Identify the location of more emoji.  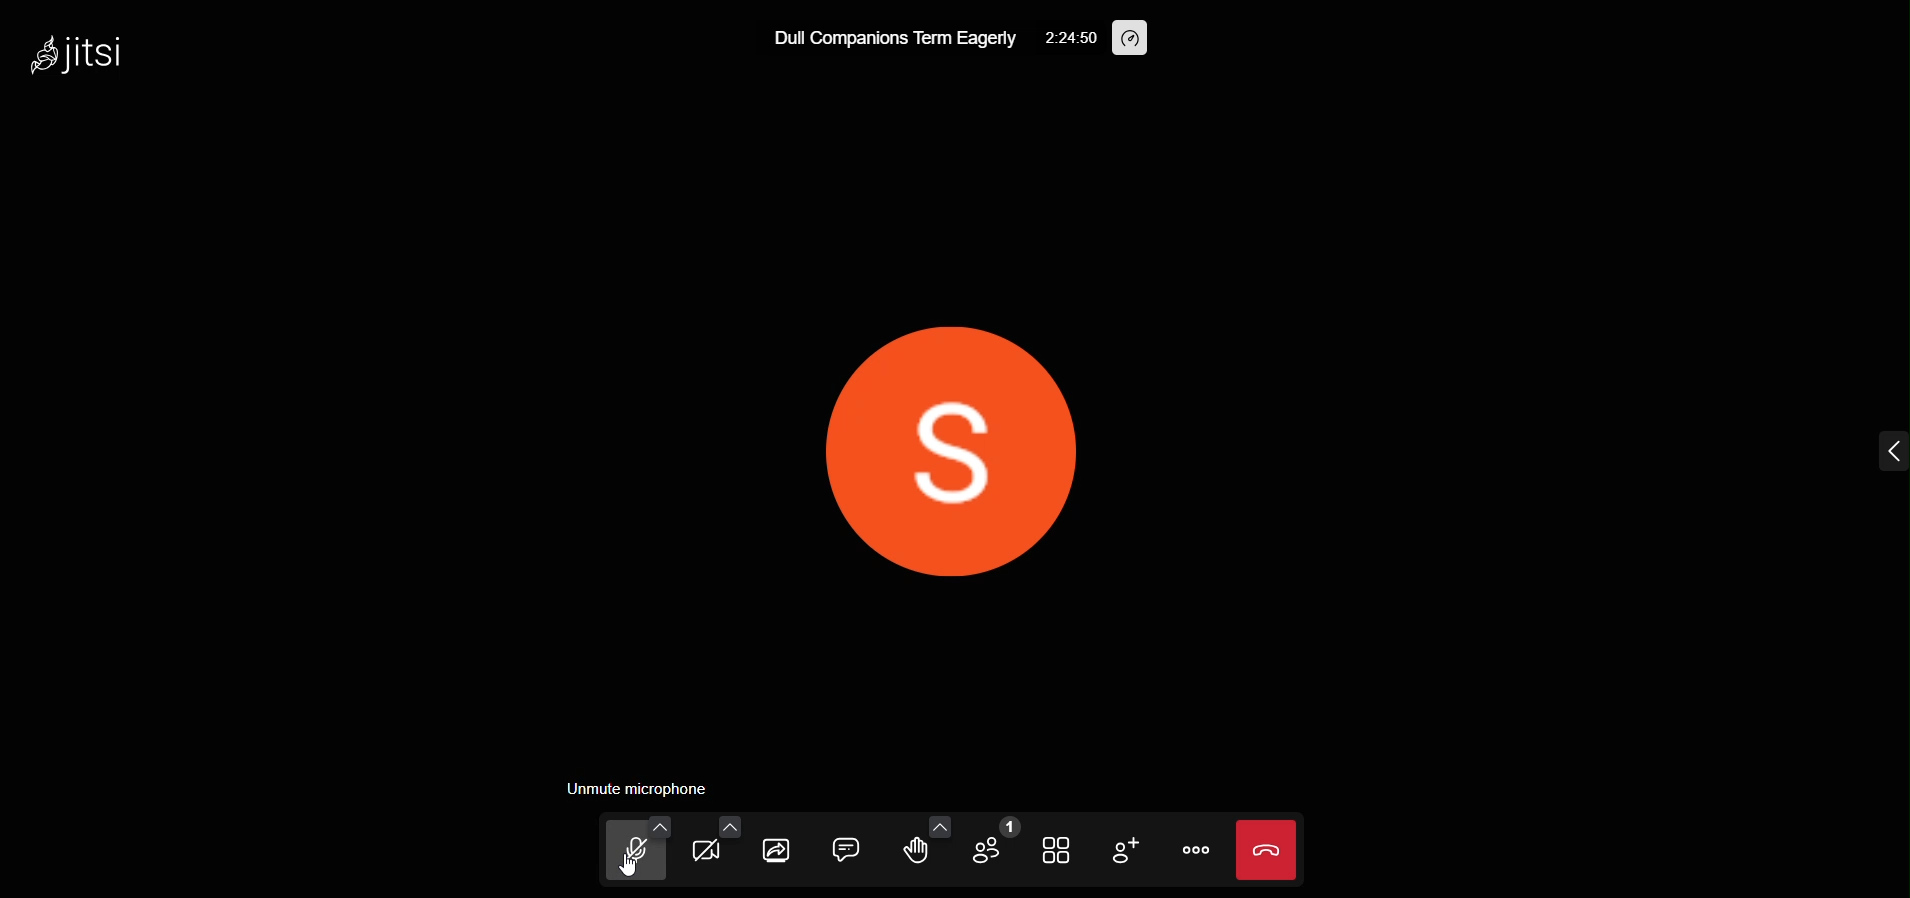
(930, 823).